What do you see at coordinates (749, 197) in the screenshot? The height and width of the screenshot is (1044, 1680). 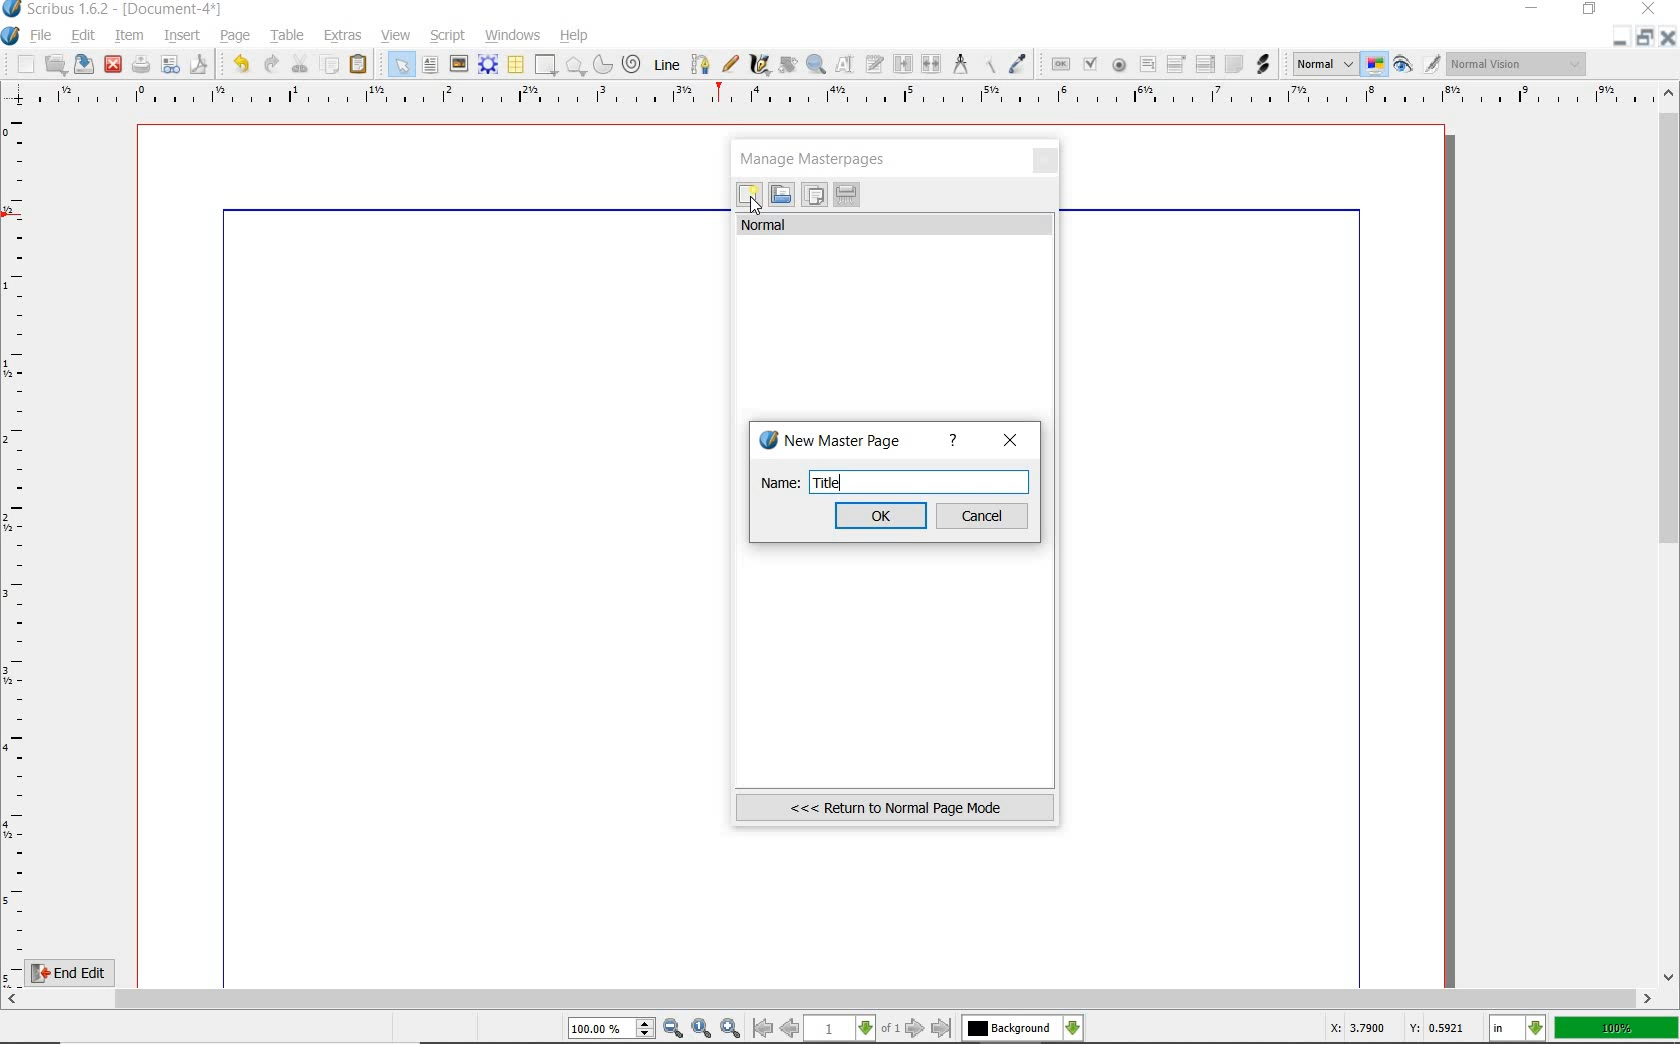 I see `new` at bounding box center [749, 197].